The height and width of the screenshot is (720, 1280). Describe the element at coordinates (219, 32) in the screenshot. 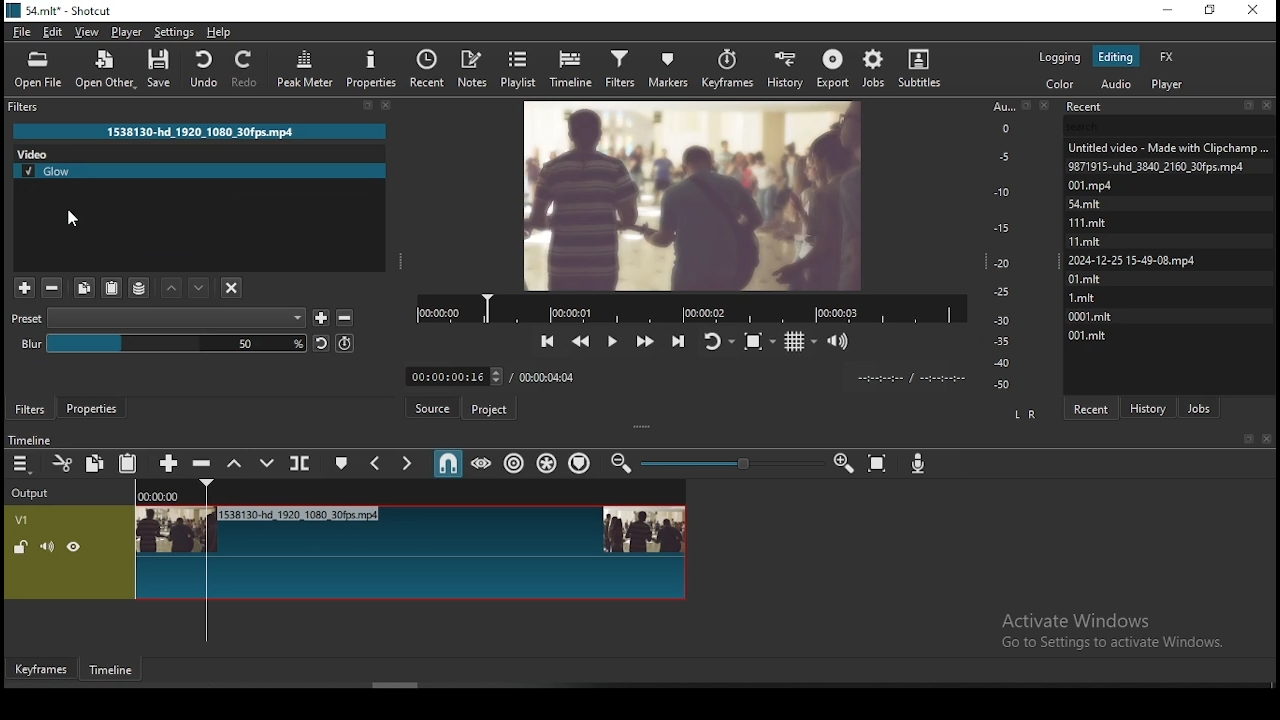

I see `help` at that location.